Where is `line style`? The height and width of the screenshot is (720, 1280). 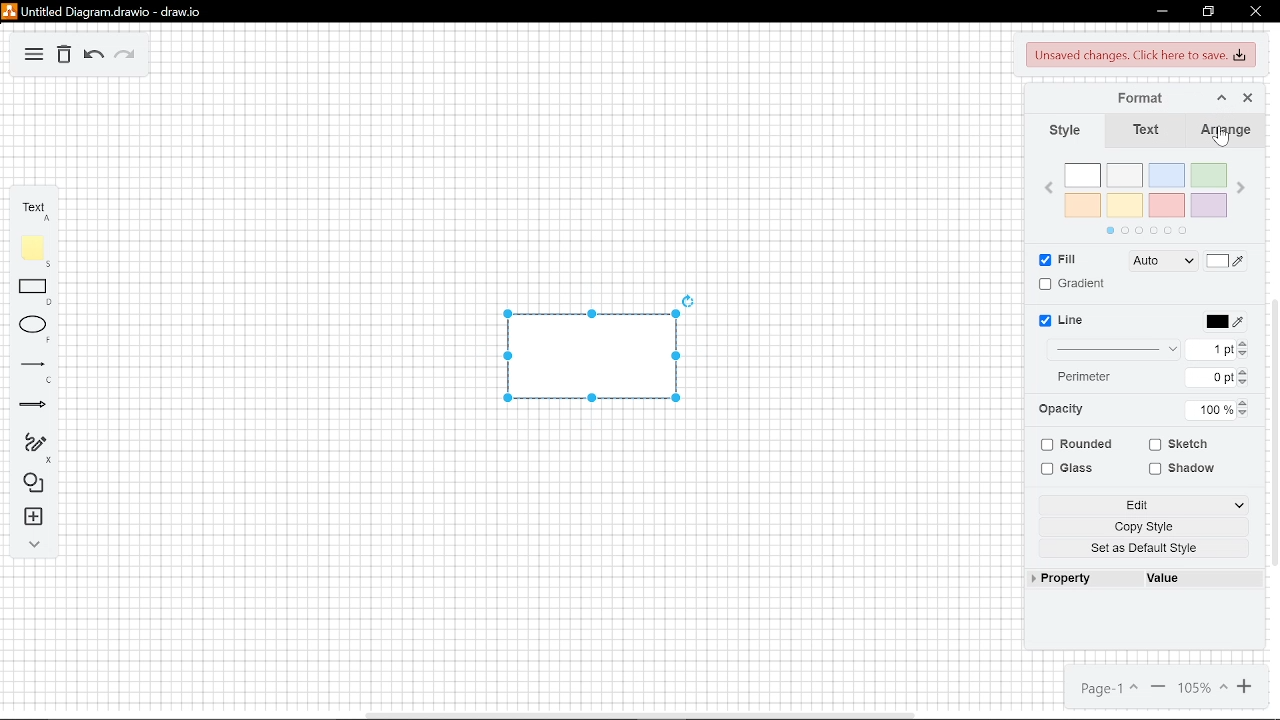
line style is located at coordinates (1117, 349).